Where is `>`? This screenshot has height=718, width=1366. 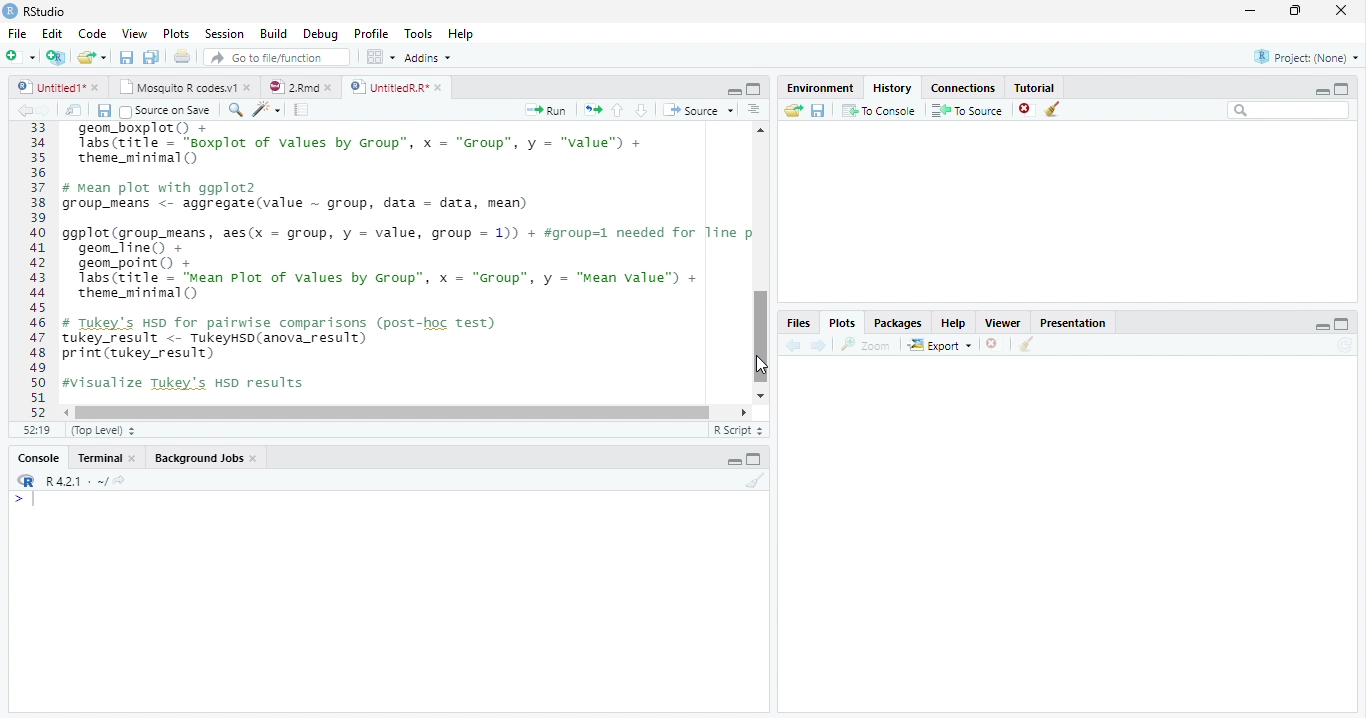
> is located at coordinates (14, 500).